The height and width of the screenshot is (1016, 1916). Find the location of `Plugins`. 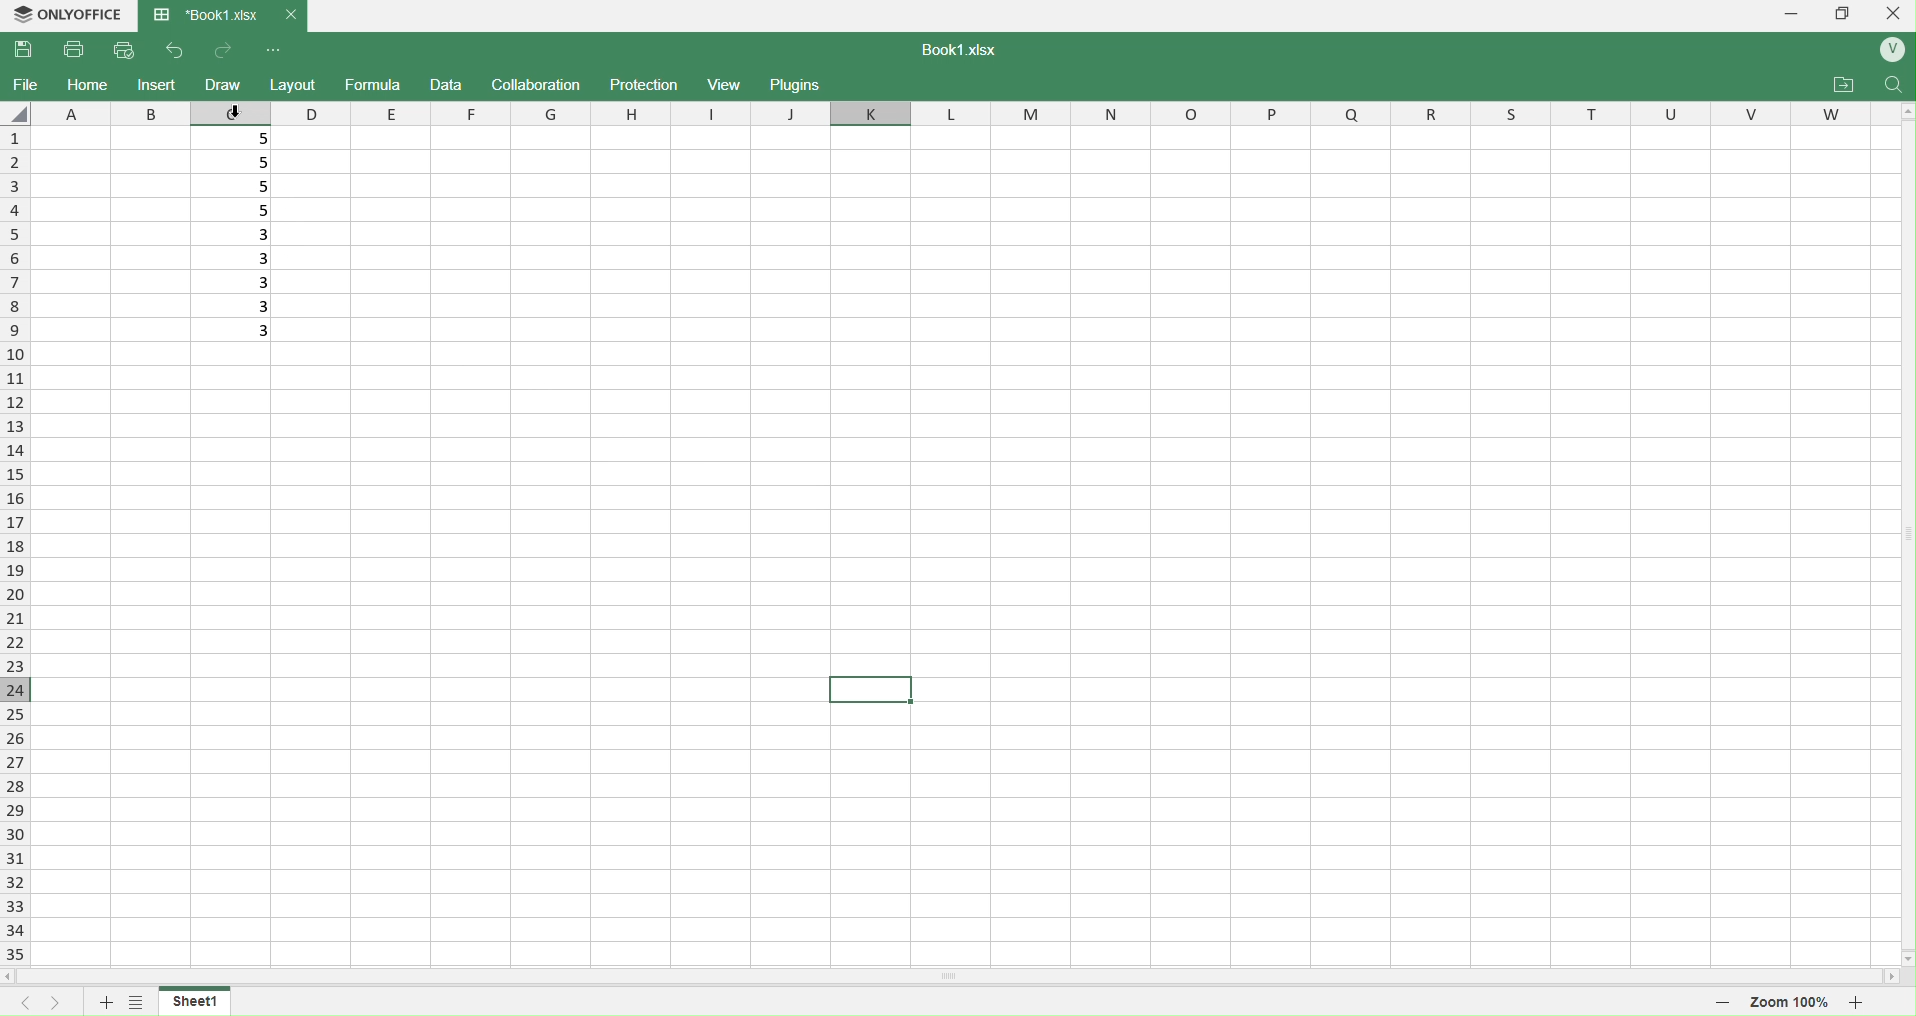

Plugins is located at coordinates (791, 83).